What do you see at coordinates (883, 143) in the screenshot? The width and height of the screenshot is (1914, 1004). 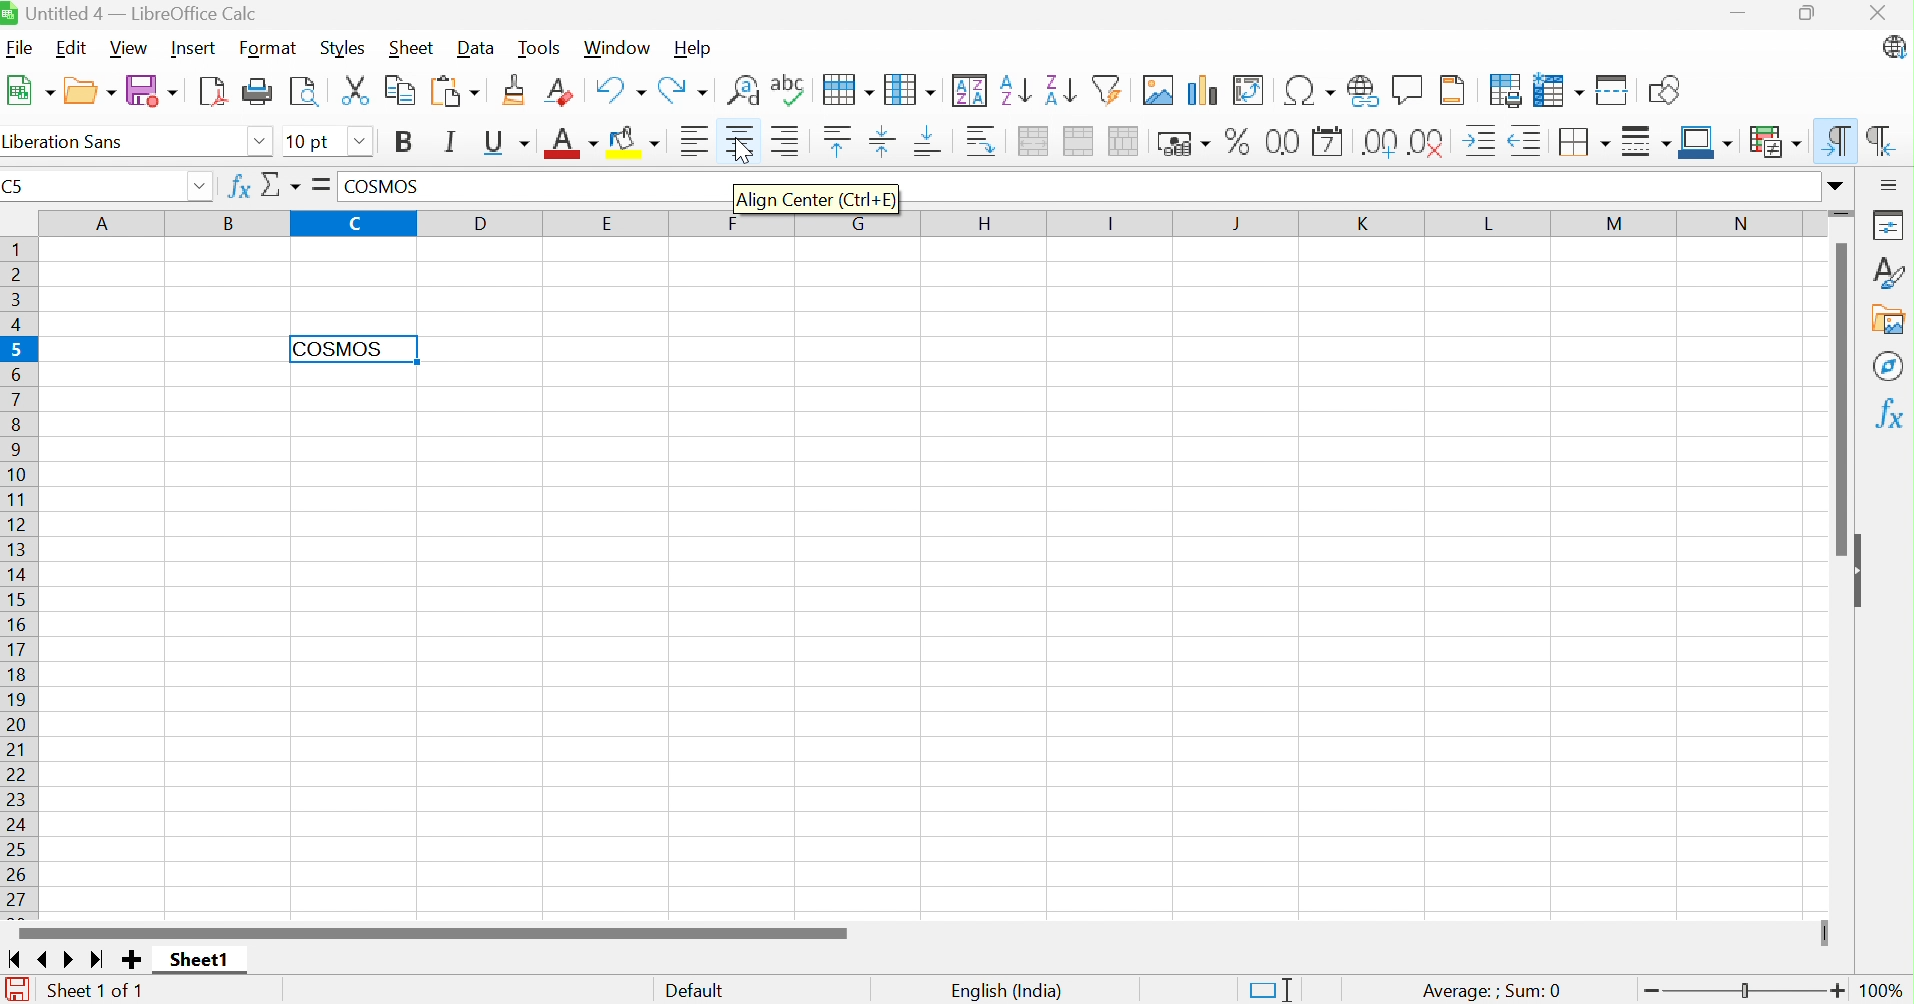 I see `Center Vertically` at bounding box center [883, 143].